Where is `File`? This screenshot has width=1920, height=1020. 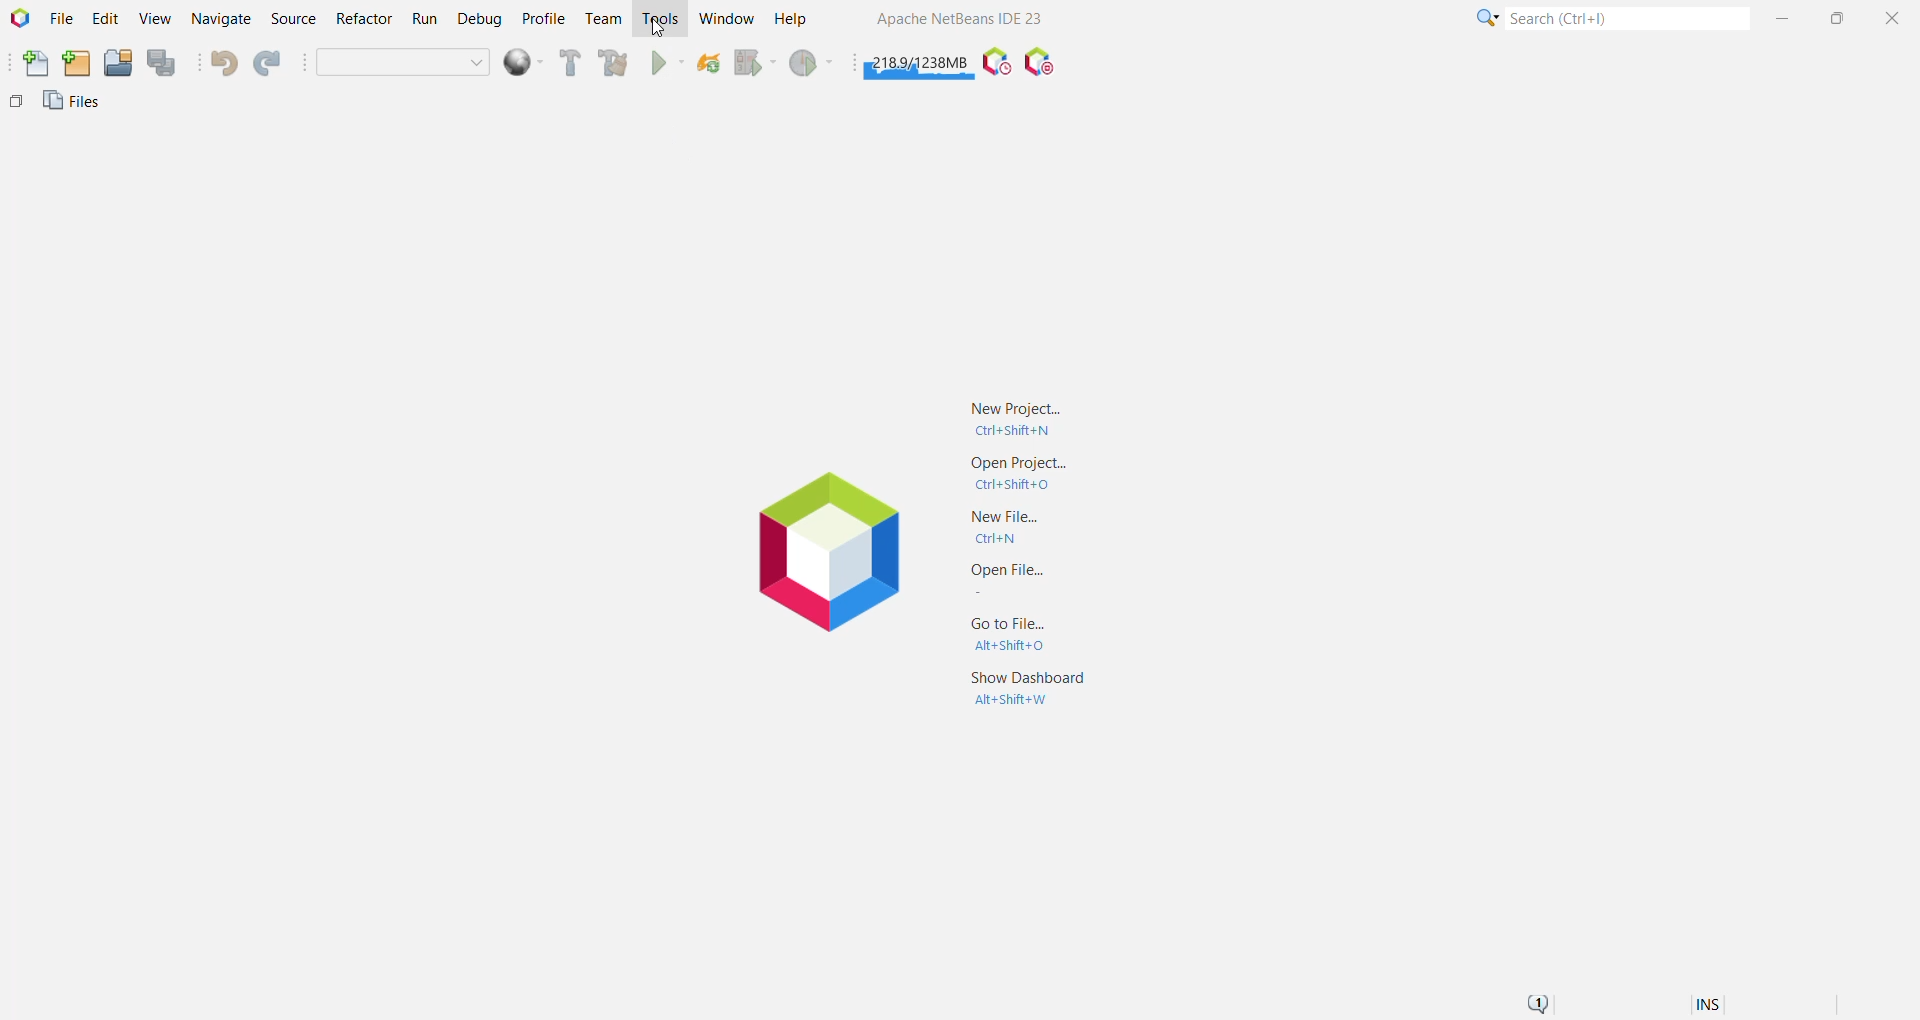 File is located at coordinates (61, 19).